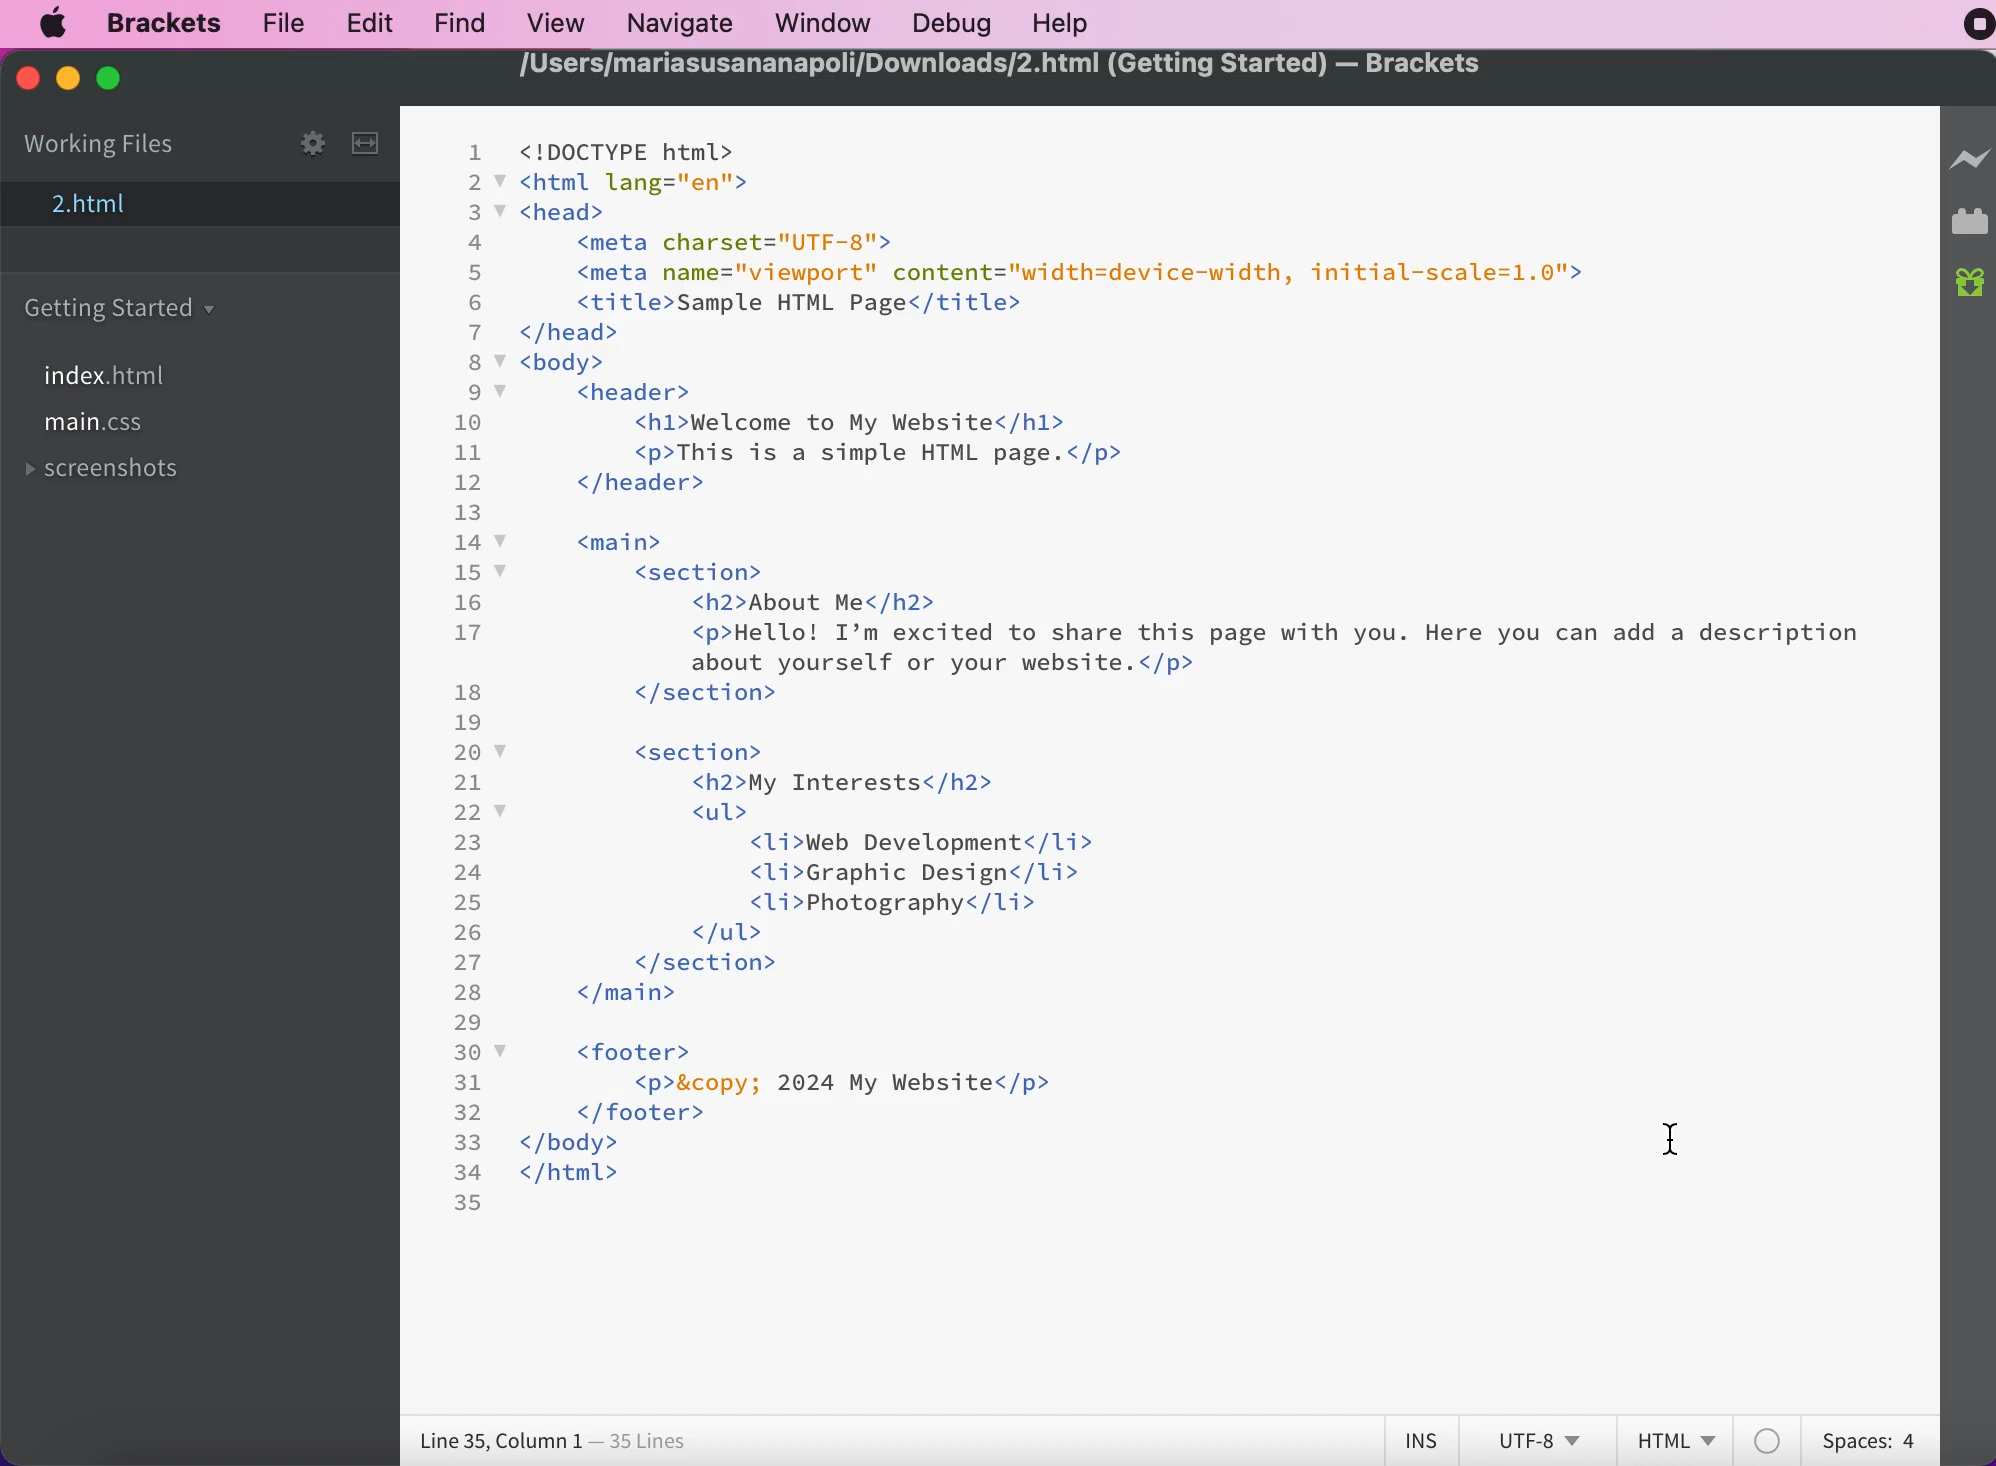 This screenshot has height=1466, width=1996. I want to click on HTML, so click(1678, 1438).